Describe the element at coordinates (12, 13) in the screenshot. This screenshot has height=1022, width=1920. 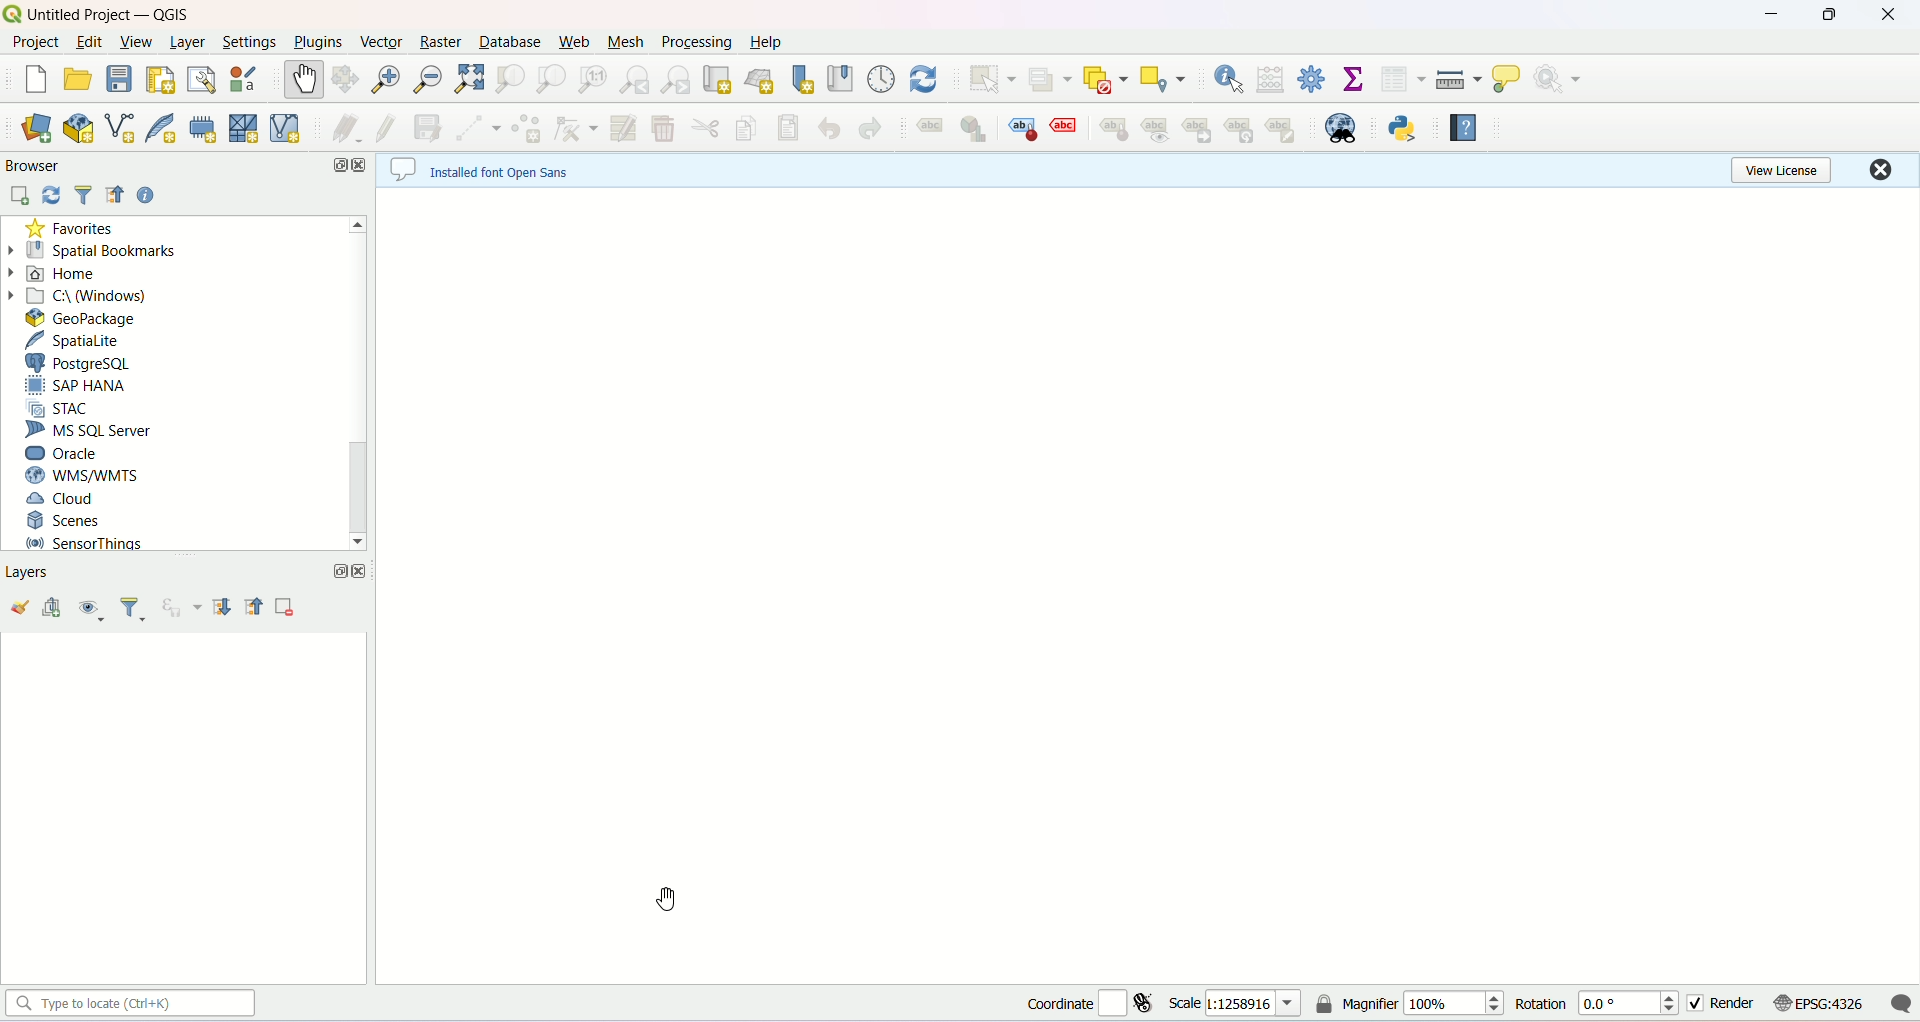
I see `logo` at that location.